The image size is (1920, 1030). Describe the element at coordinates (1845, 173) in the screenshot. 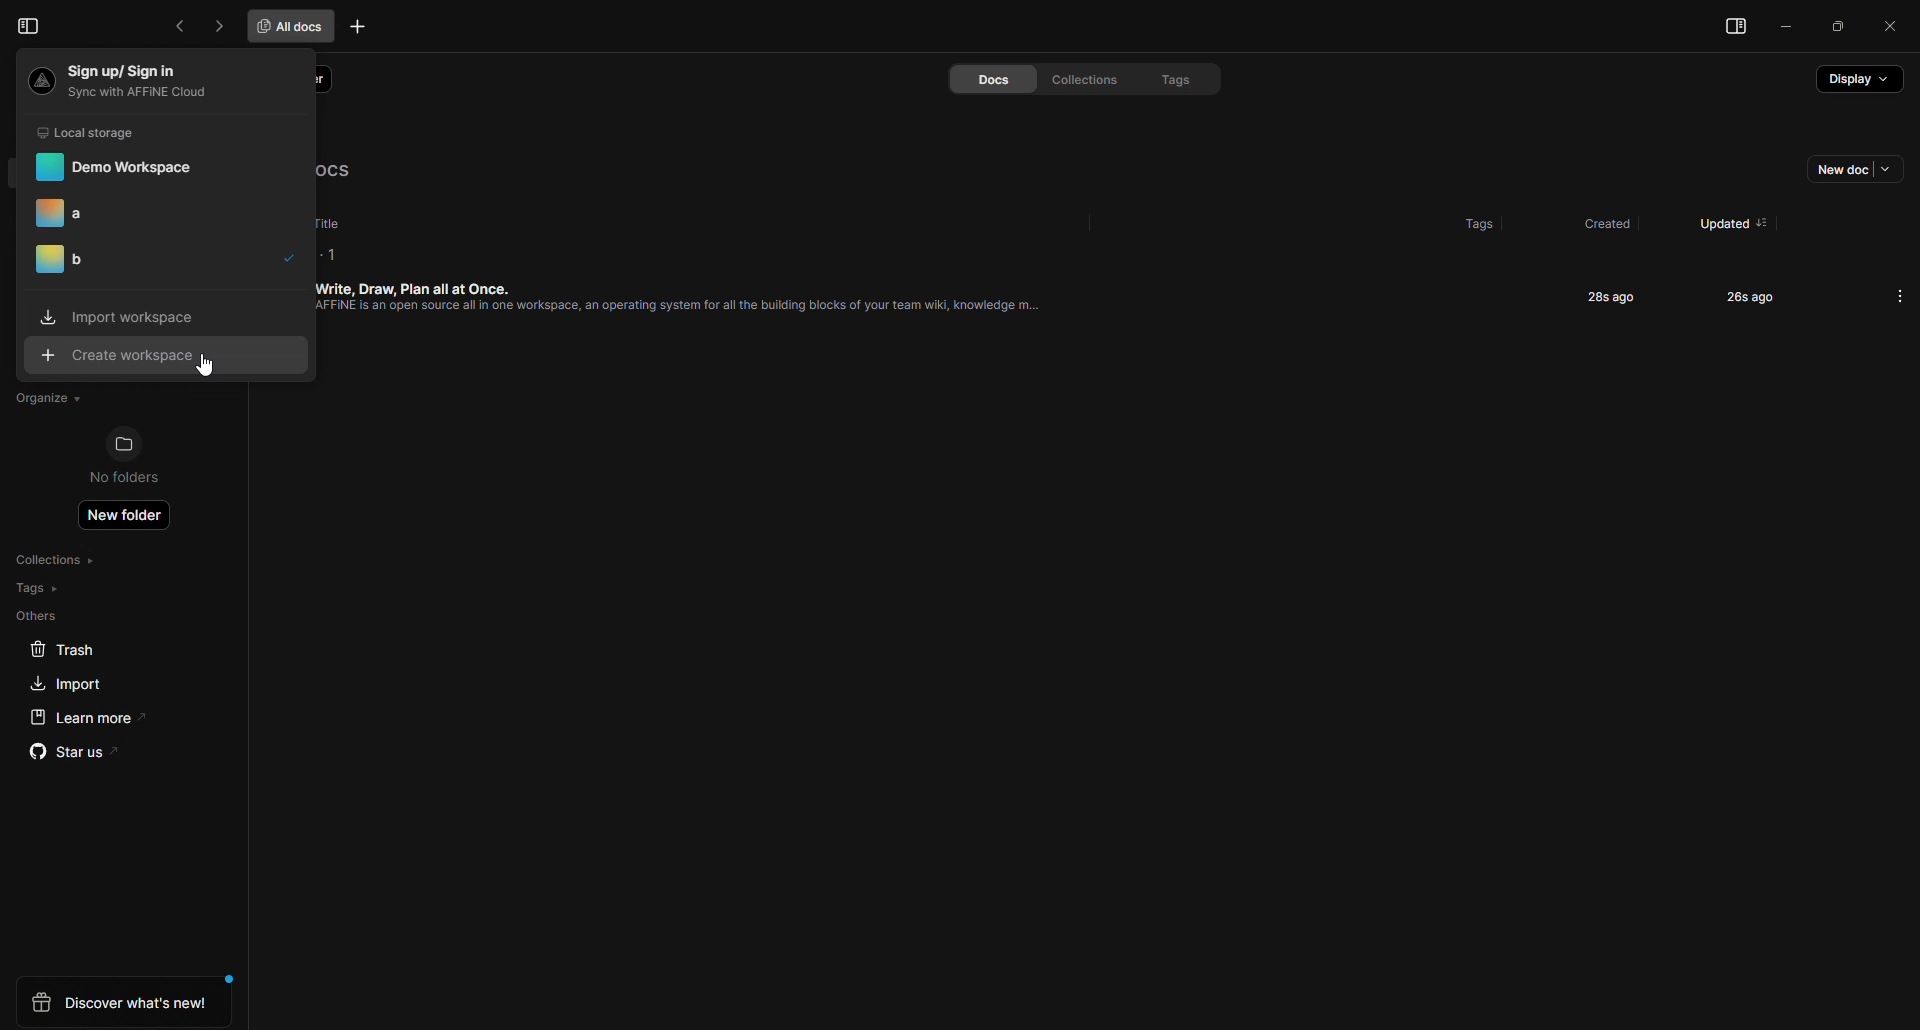

I see `new doc` at that location.